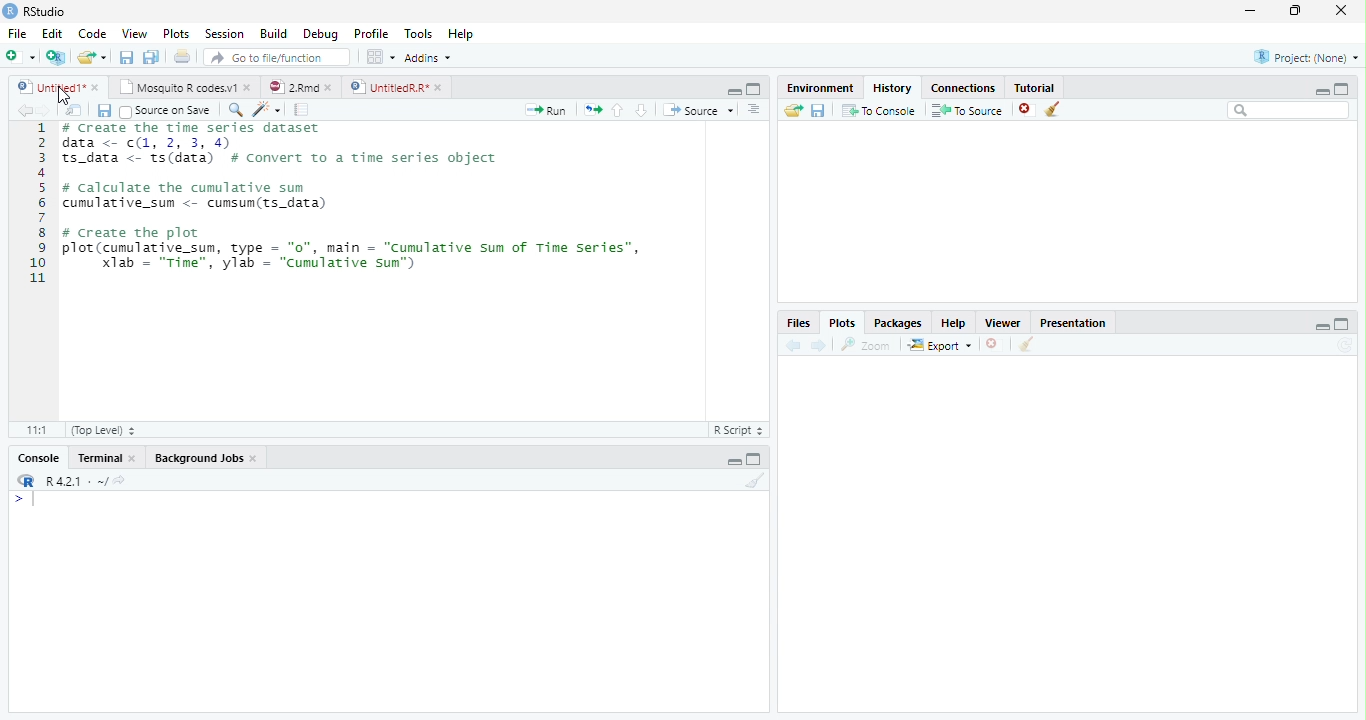 The height and width of the screenshot is (720, 1366). What do you see at coordinates (820, 87) in the screenshot?
I see `Environment` at bounding box center [820, 87].